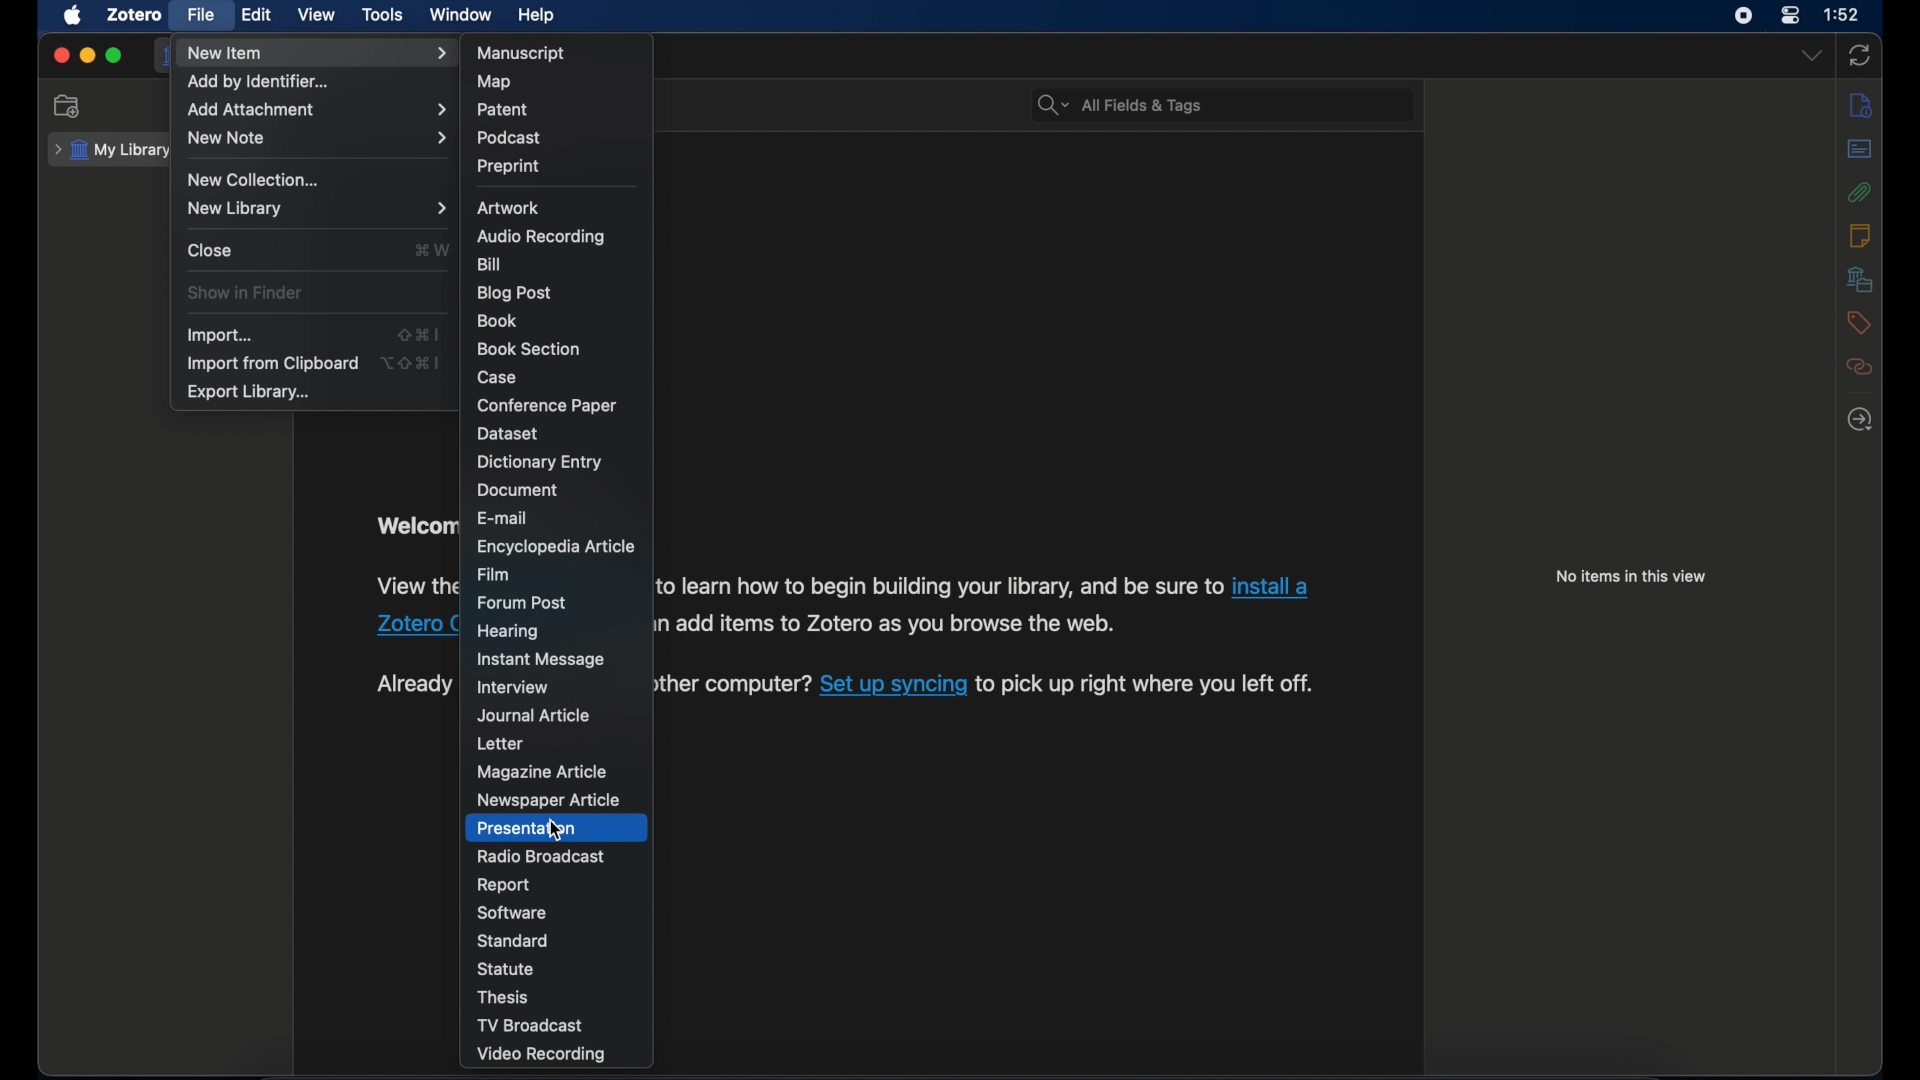 The height and width of the screenshot is (1080, 1920). What do you see at coordinates (556, 546) in the screenshot?
I see `encyclopedia article` at bounding box center [556, 546].